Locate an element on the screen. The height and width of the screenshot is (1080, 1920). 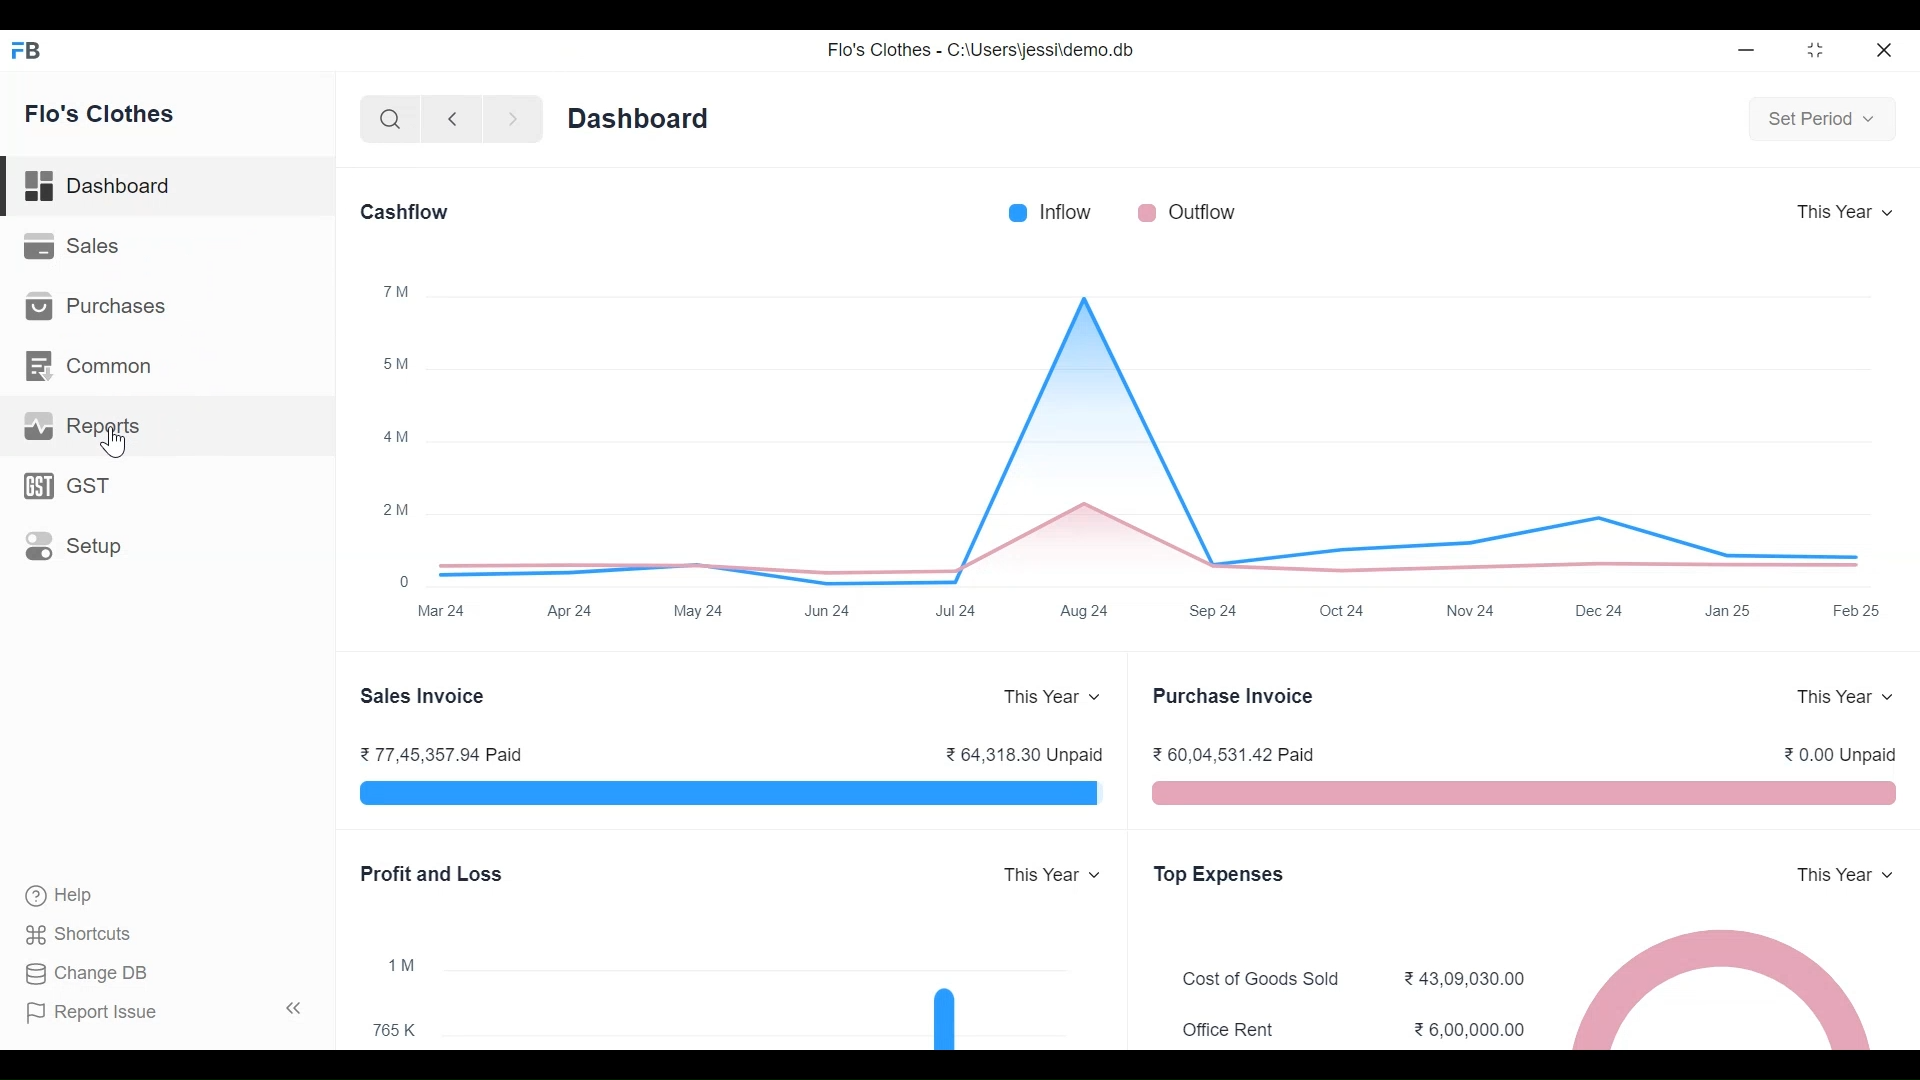
Top Expenses is located at coordinates (1218, 874).